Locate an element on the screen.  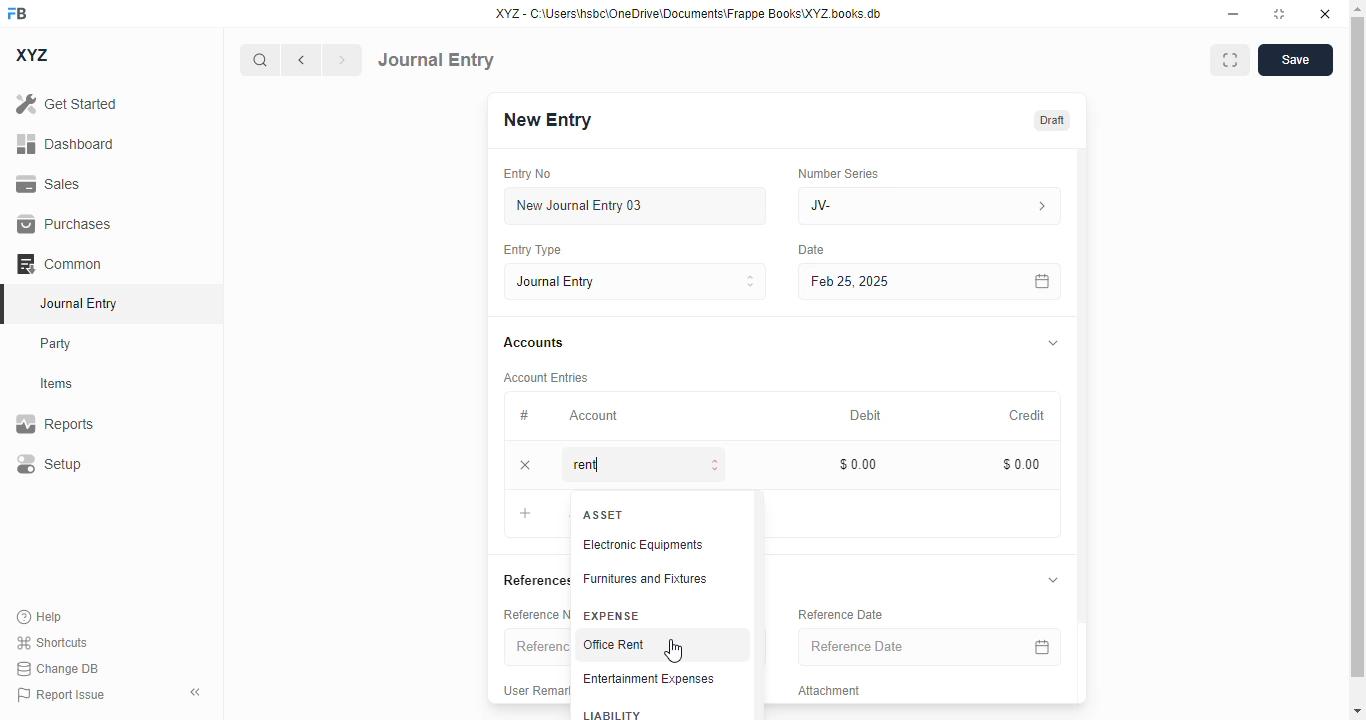
feb 25, 2025 is located at coordinates (898, 282).